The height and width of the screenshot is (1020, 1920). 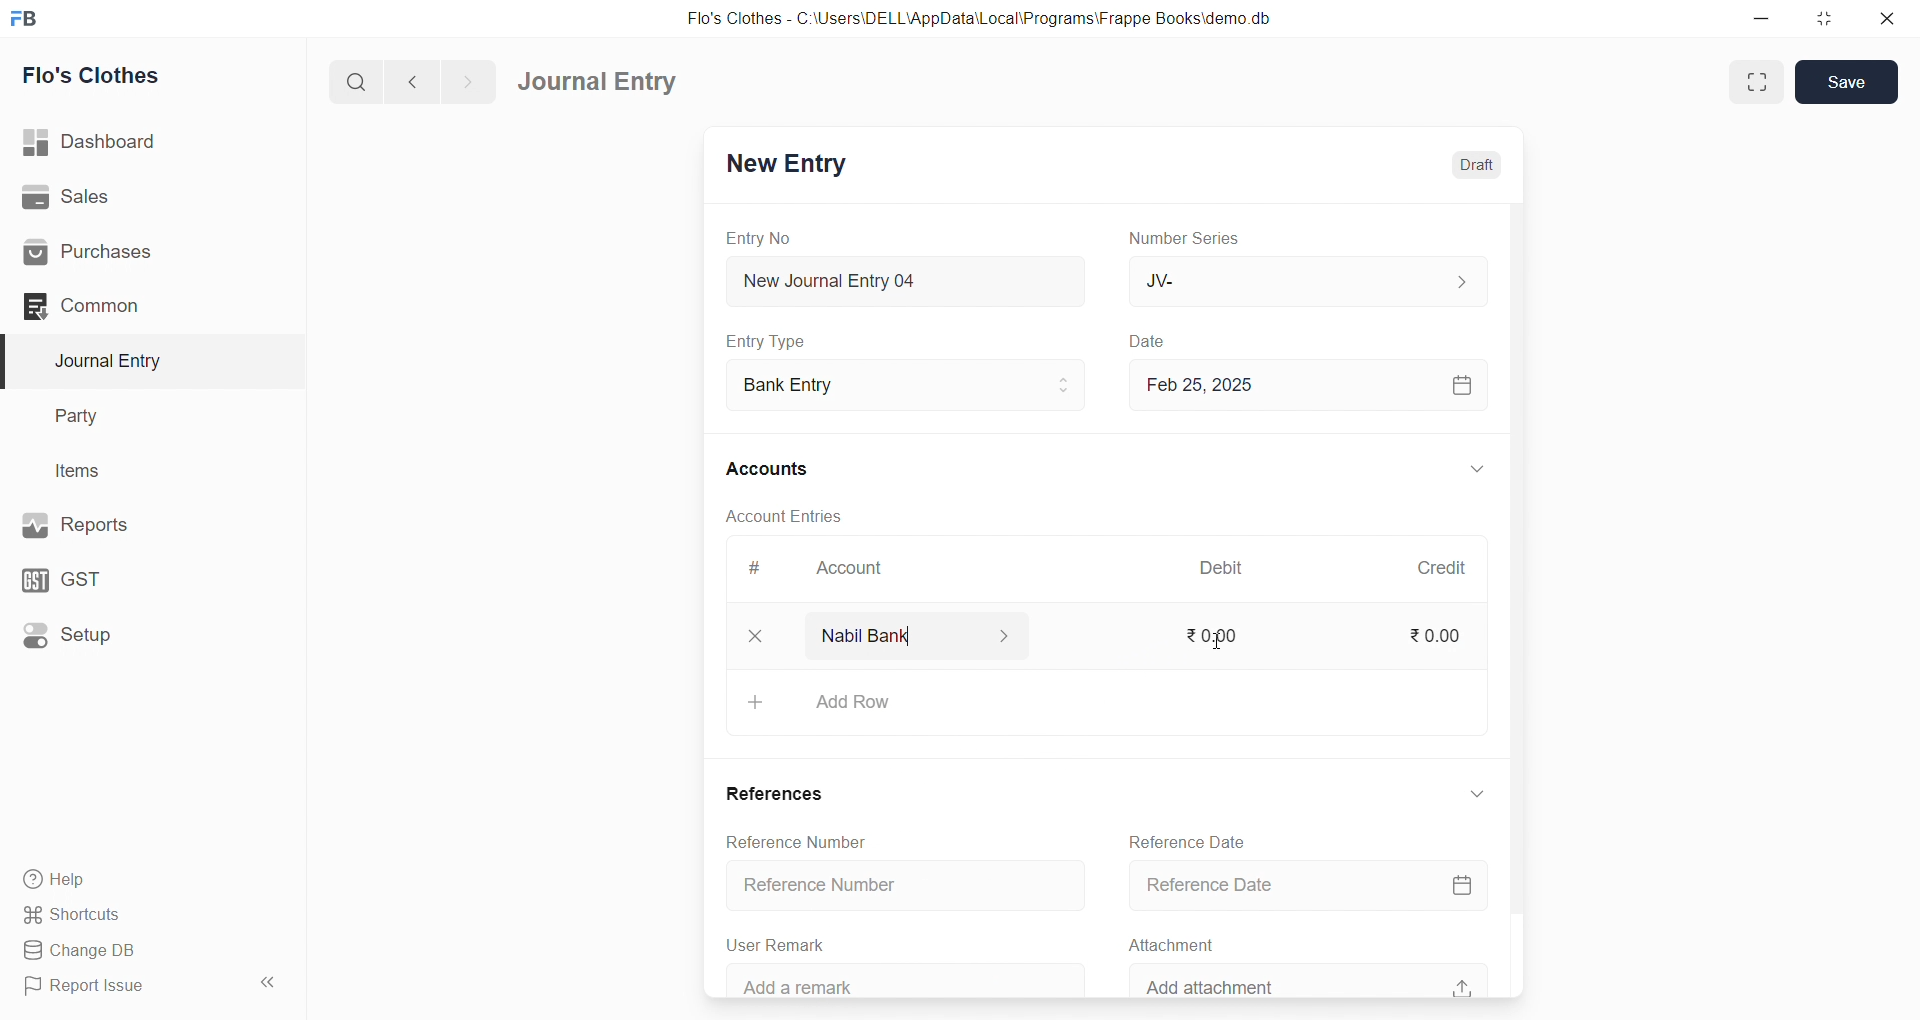 I want to click on Date, so click(x=1150, y=342).